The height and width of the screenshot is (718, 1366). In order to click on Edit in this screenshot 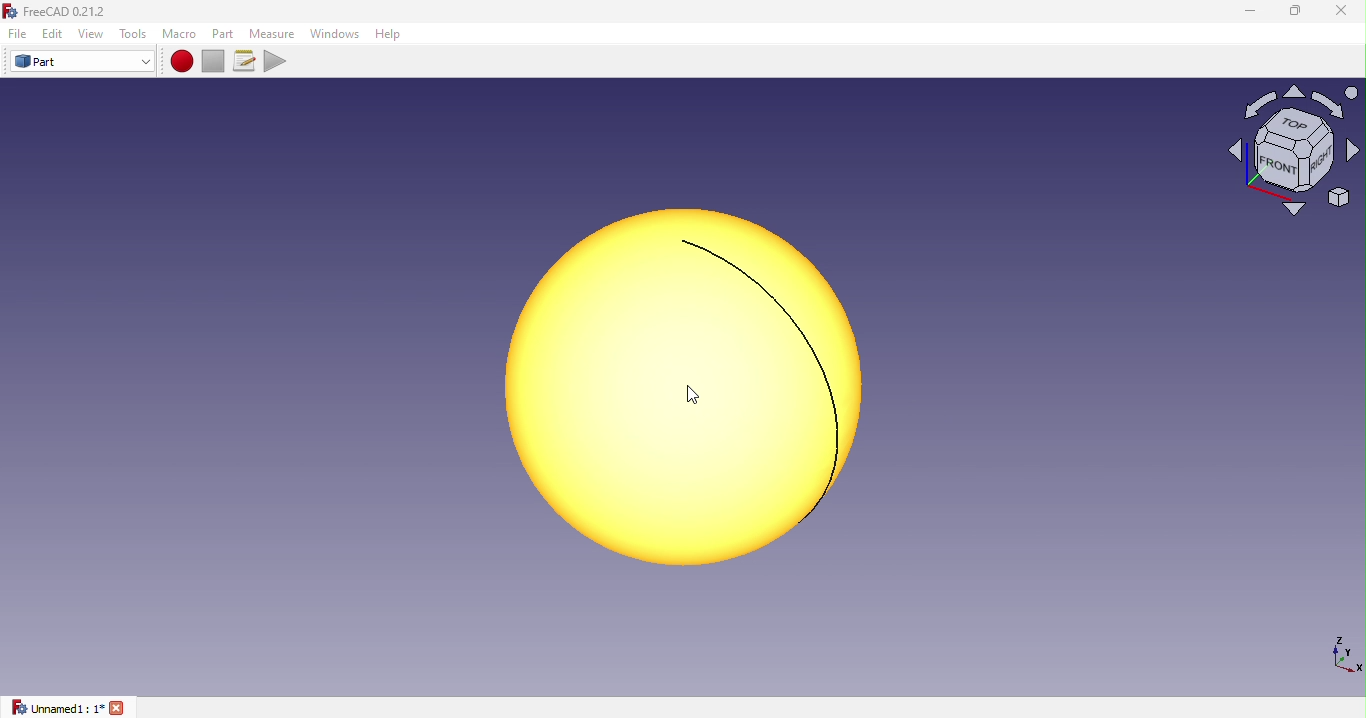, I will do `click(53, 33)`.